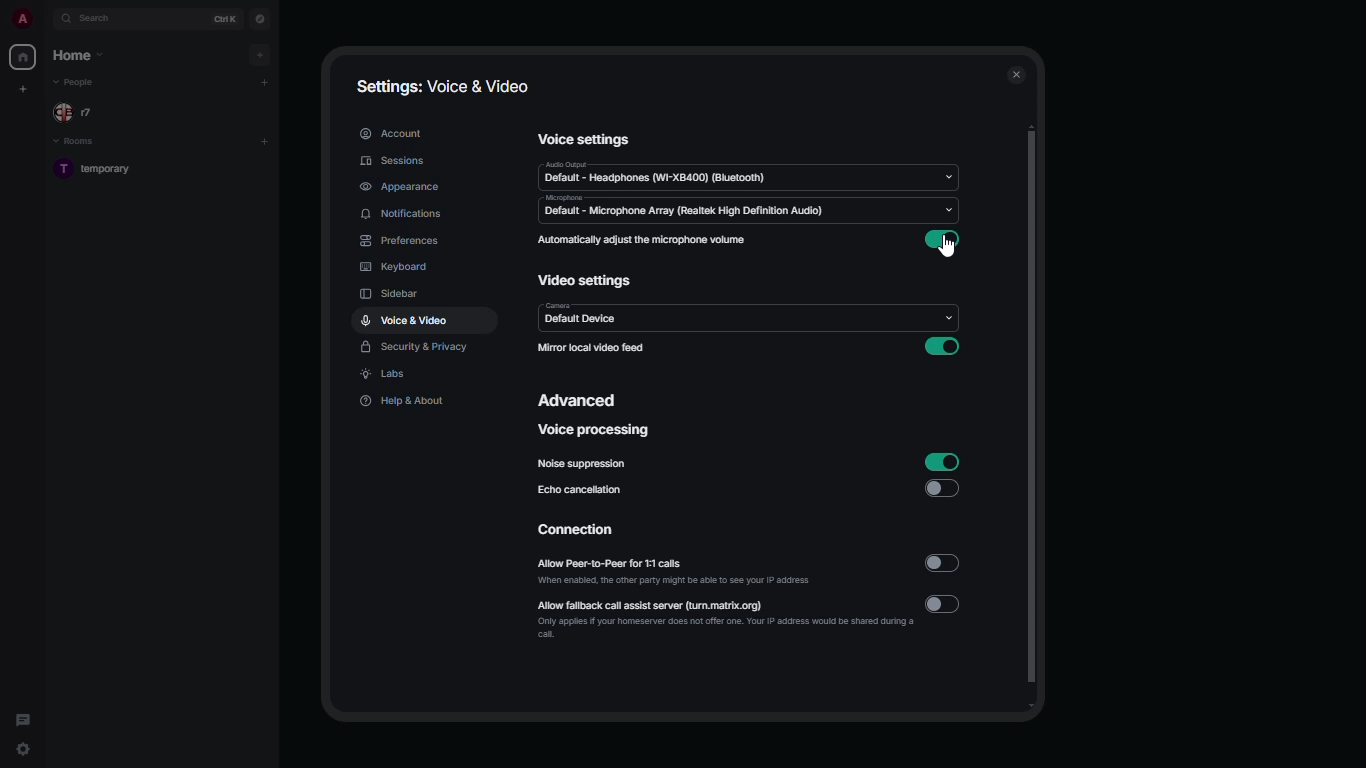 The width and height of the screenshot is (1366, 768). I want to click on appearance, so click(400, 188).